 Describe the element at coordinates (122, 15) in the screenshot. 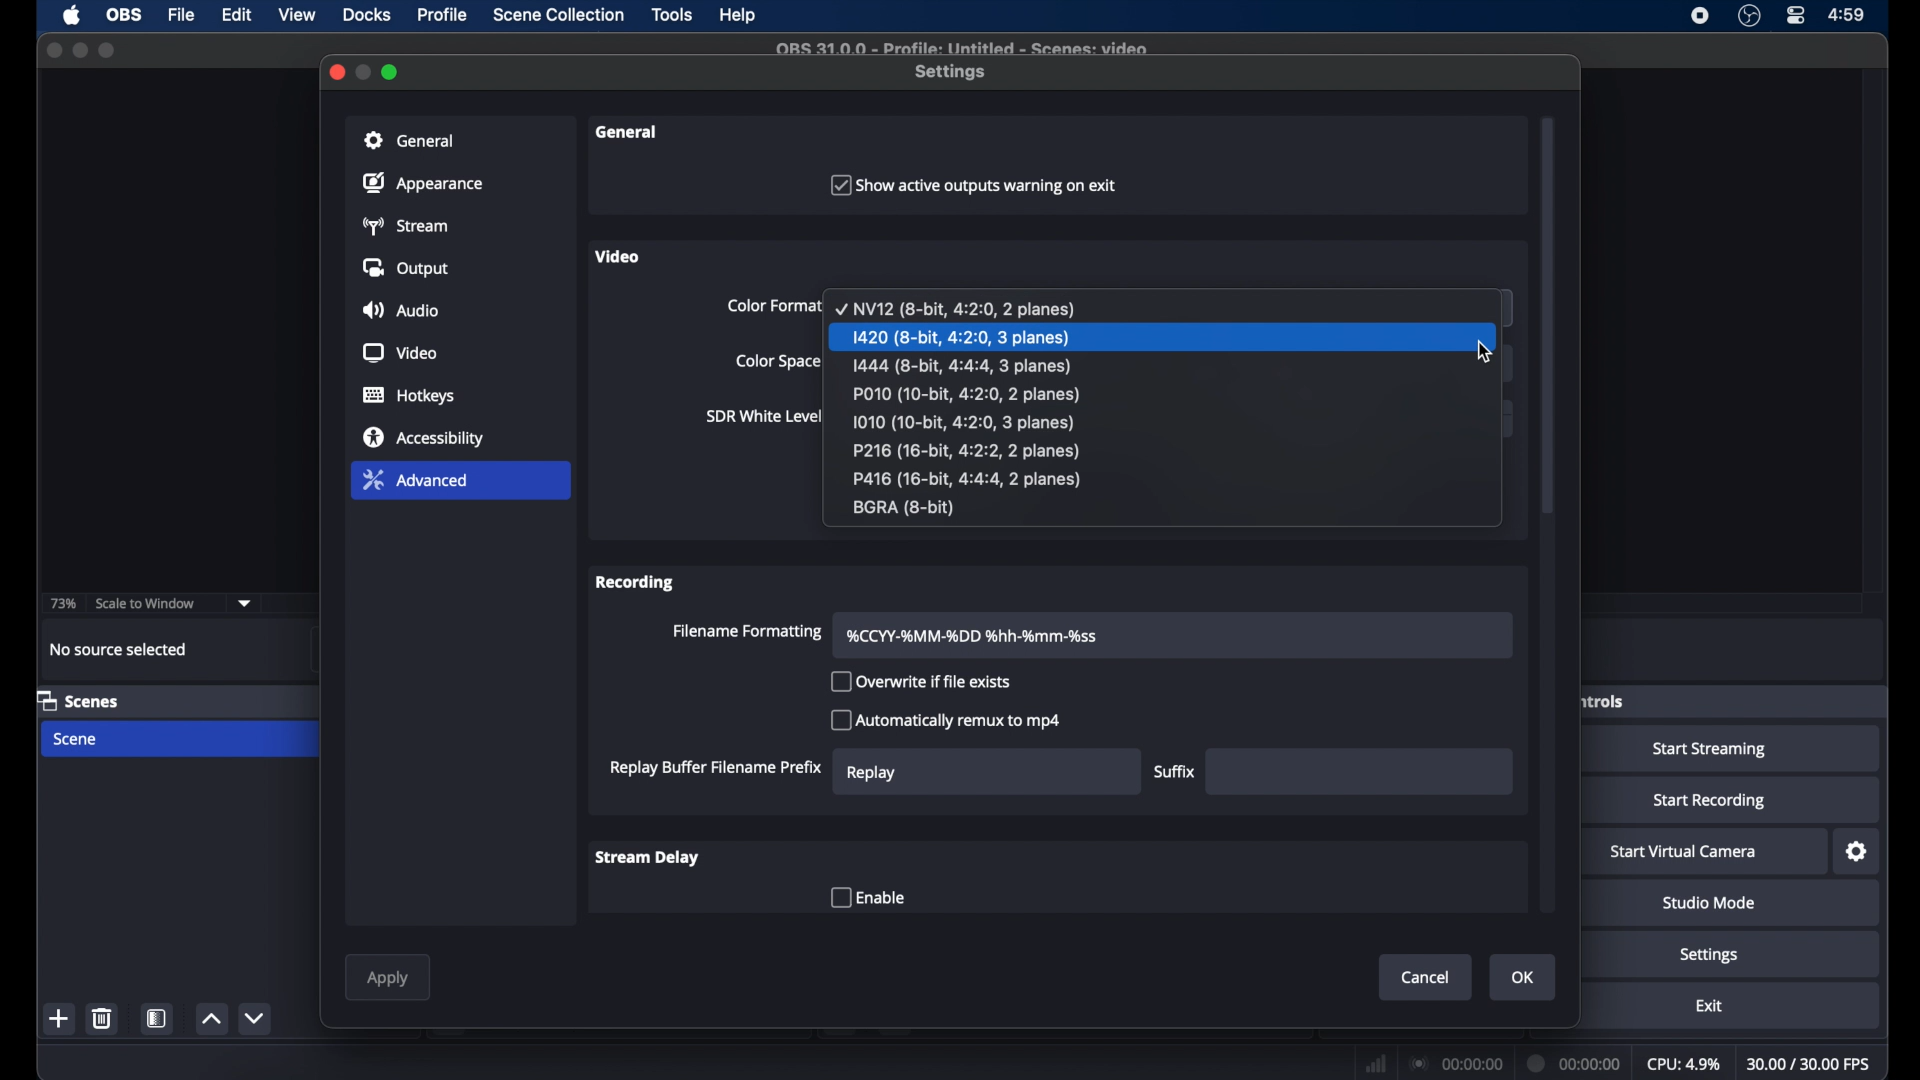

I see `obs` at that location.